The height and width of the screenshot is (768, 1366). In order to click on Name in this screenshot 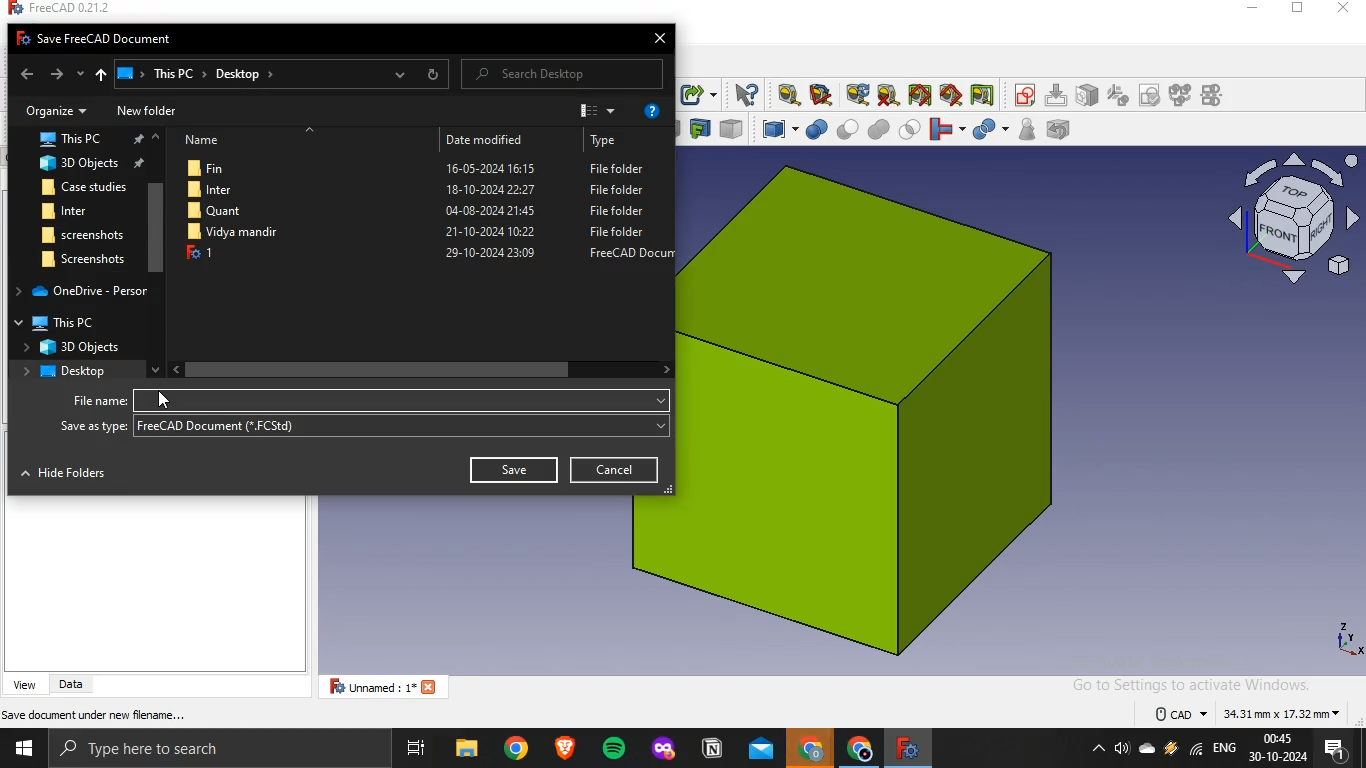, I will do `click(204, 138)`.